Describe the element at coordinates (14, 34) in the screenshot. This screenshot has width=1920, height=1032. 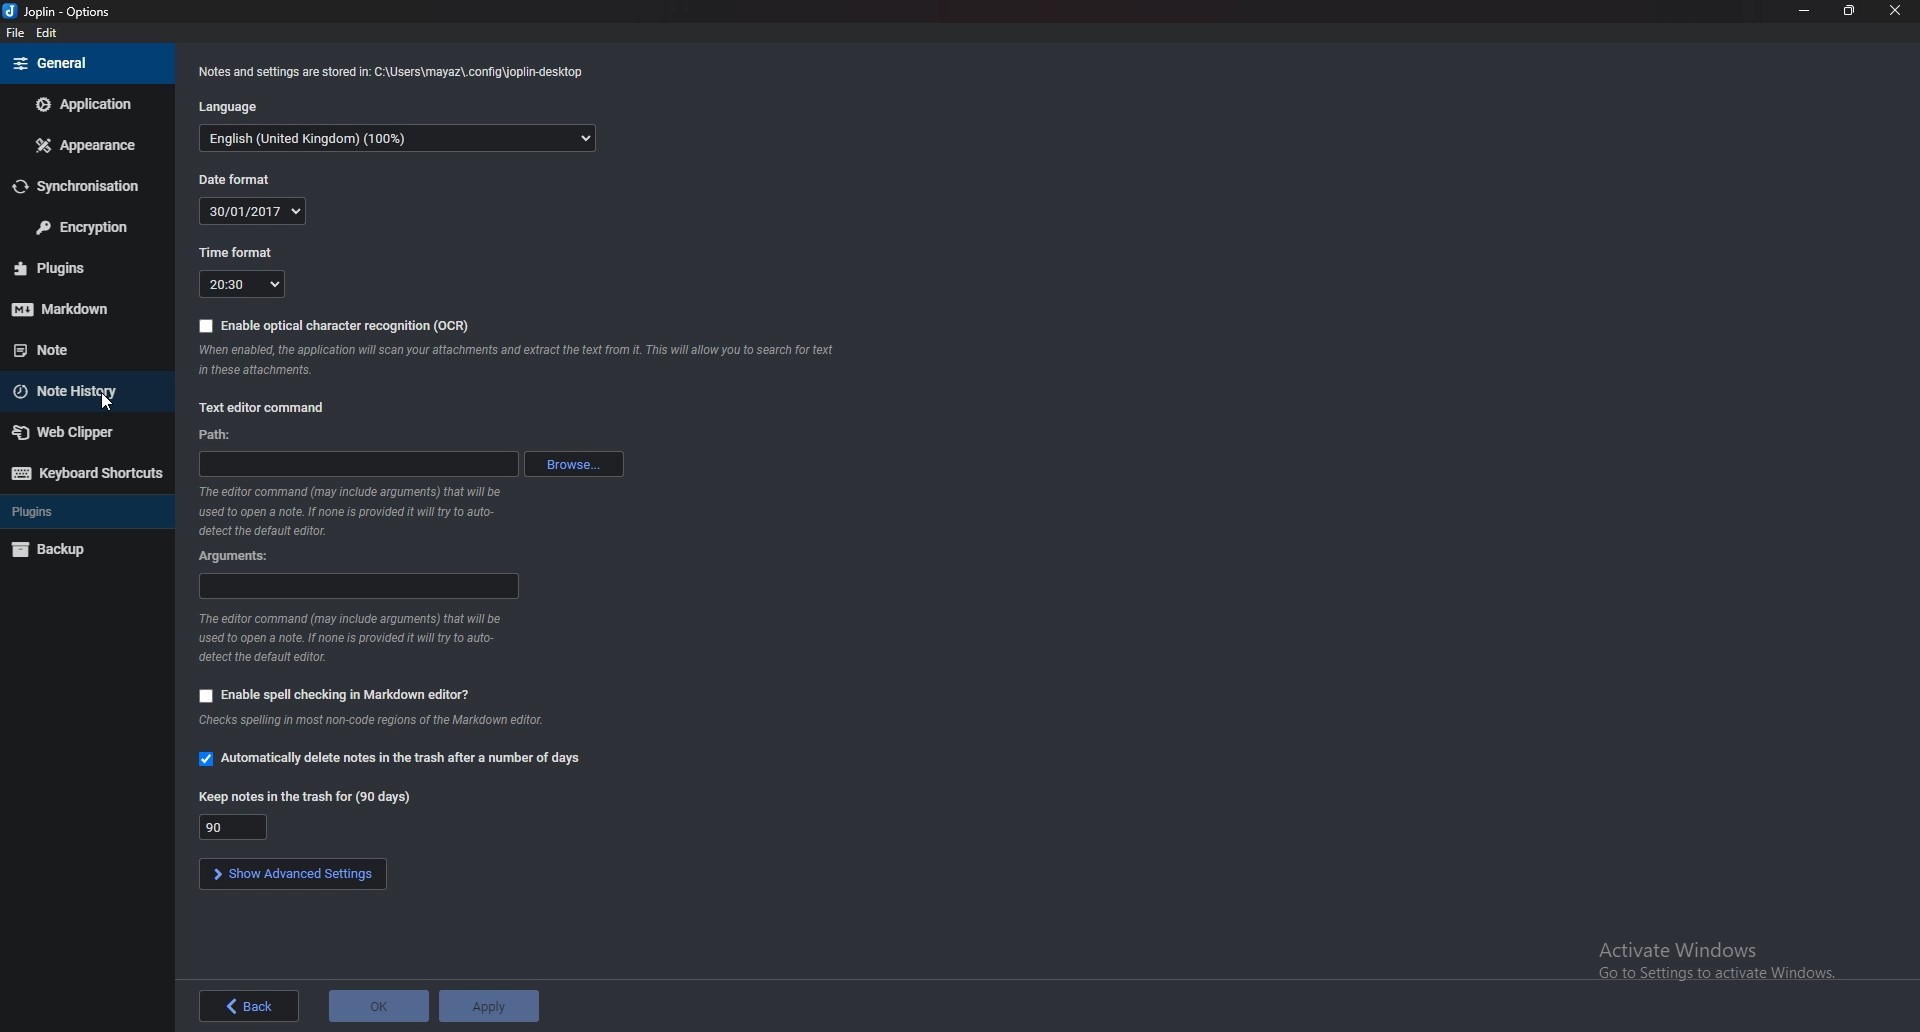
I see `file` at that location.